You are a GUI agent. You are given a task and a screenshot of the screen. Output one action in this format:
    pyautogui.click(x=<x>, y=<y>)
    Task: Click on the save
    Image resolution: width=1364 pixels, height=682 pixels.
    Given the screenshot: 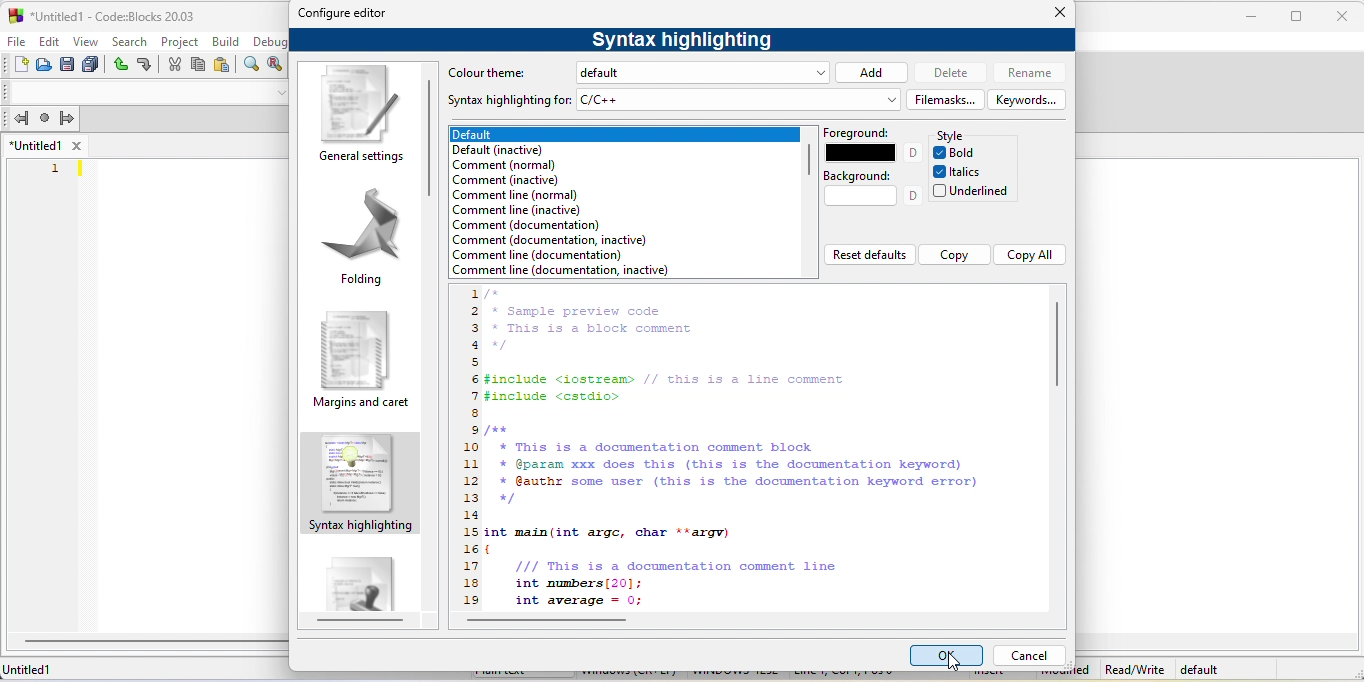 What is the action you would take?
    pyautogui.click(x=67, y=64)
    